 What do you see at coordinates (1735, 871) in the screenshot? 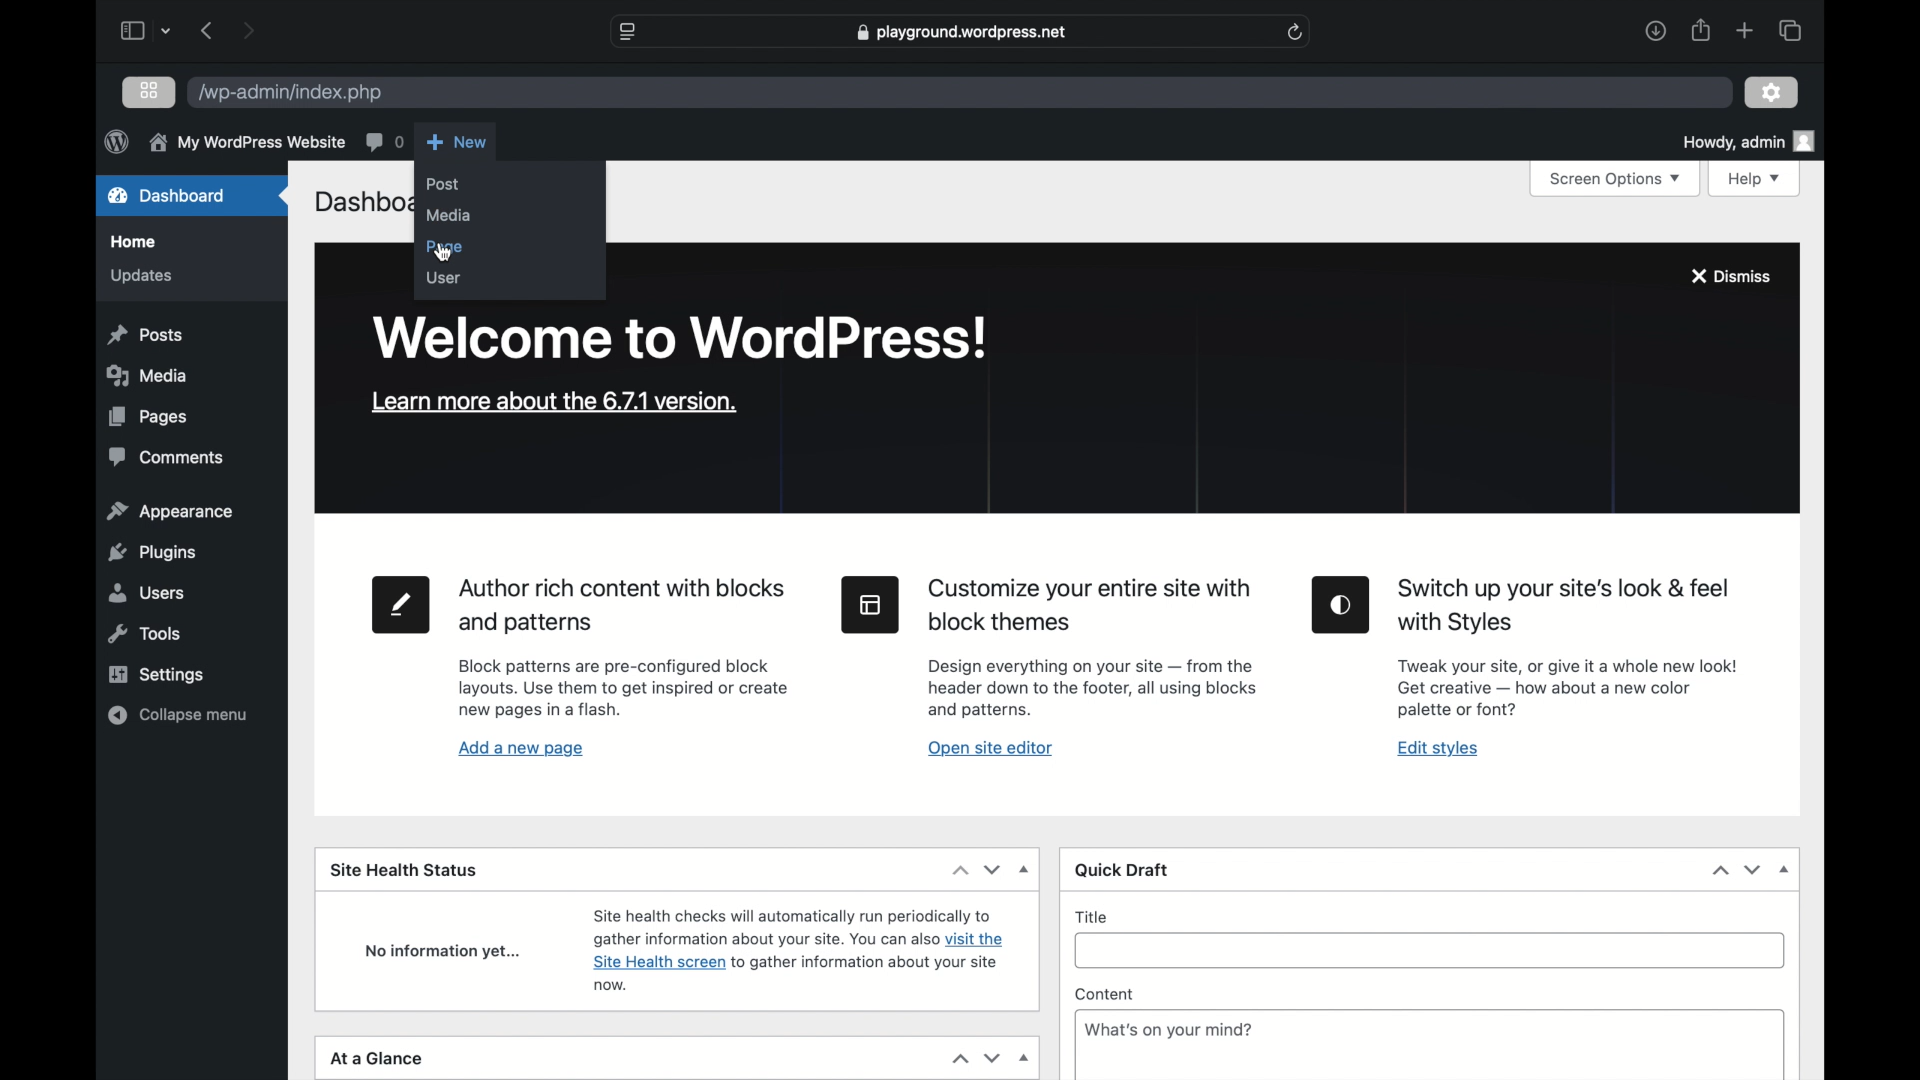
I see `stepper buttons` at bounding box center [1735, 871].